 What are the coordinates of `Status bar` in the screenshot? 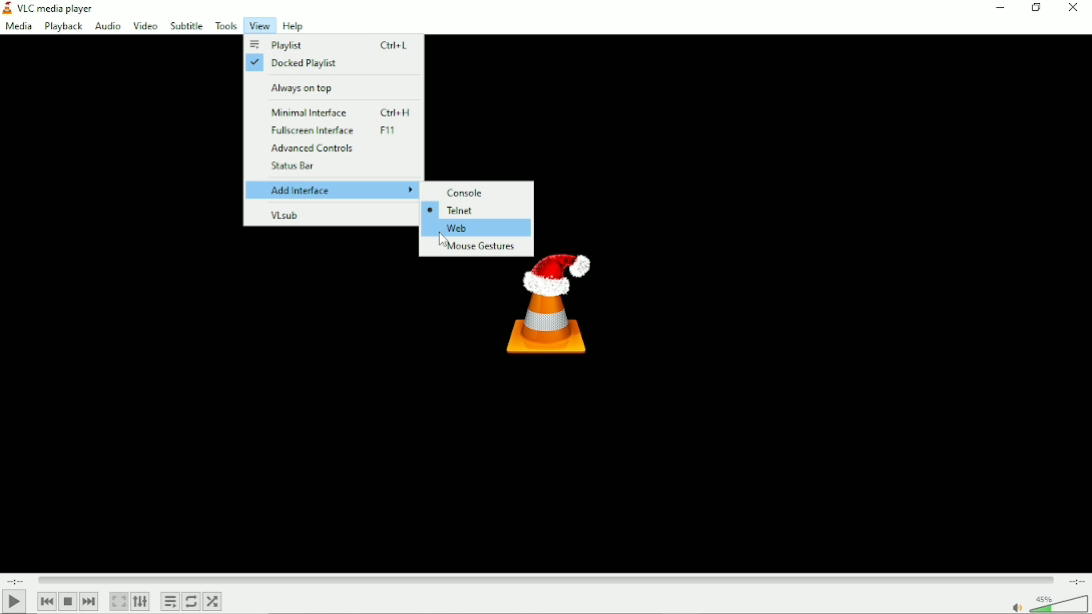 It's located at (289, 166).